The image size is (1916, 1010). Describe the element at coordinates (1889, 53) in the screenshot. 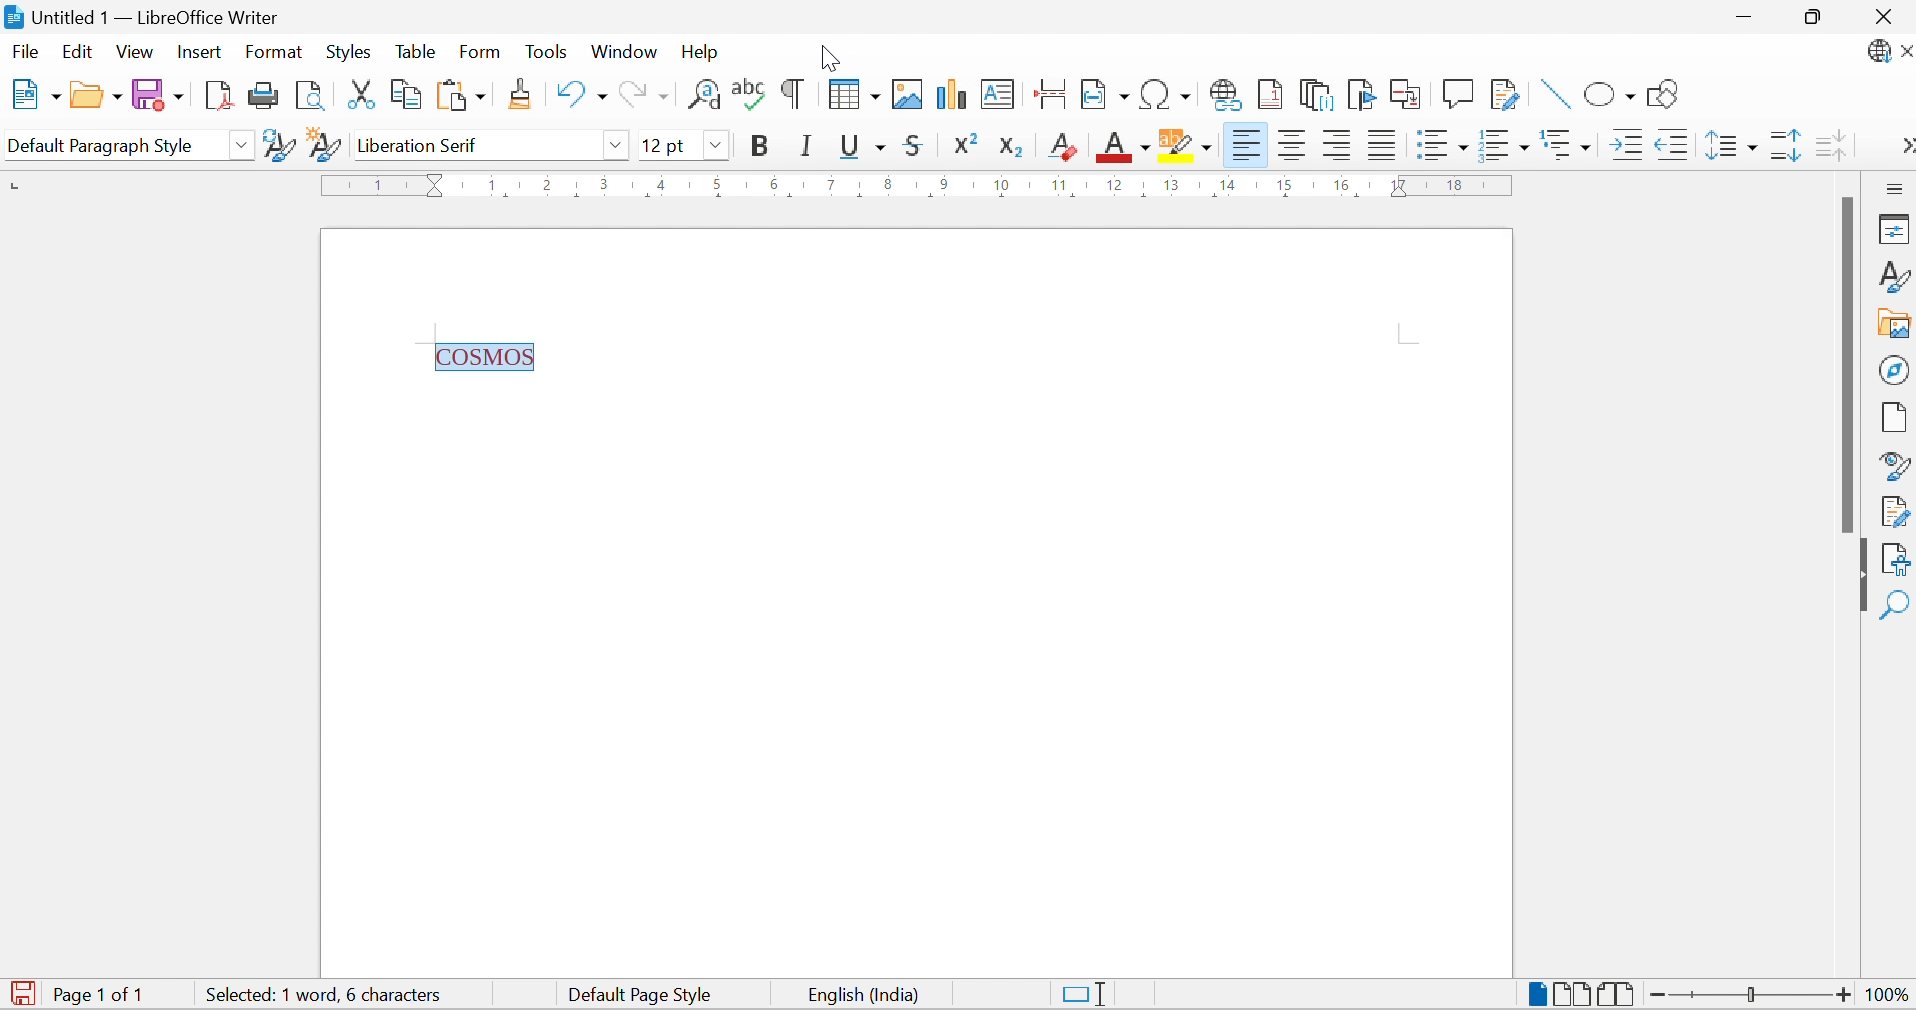

I see `LibreOffice Update Available` at that location.